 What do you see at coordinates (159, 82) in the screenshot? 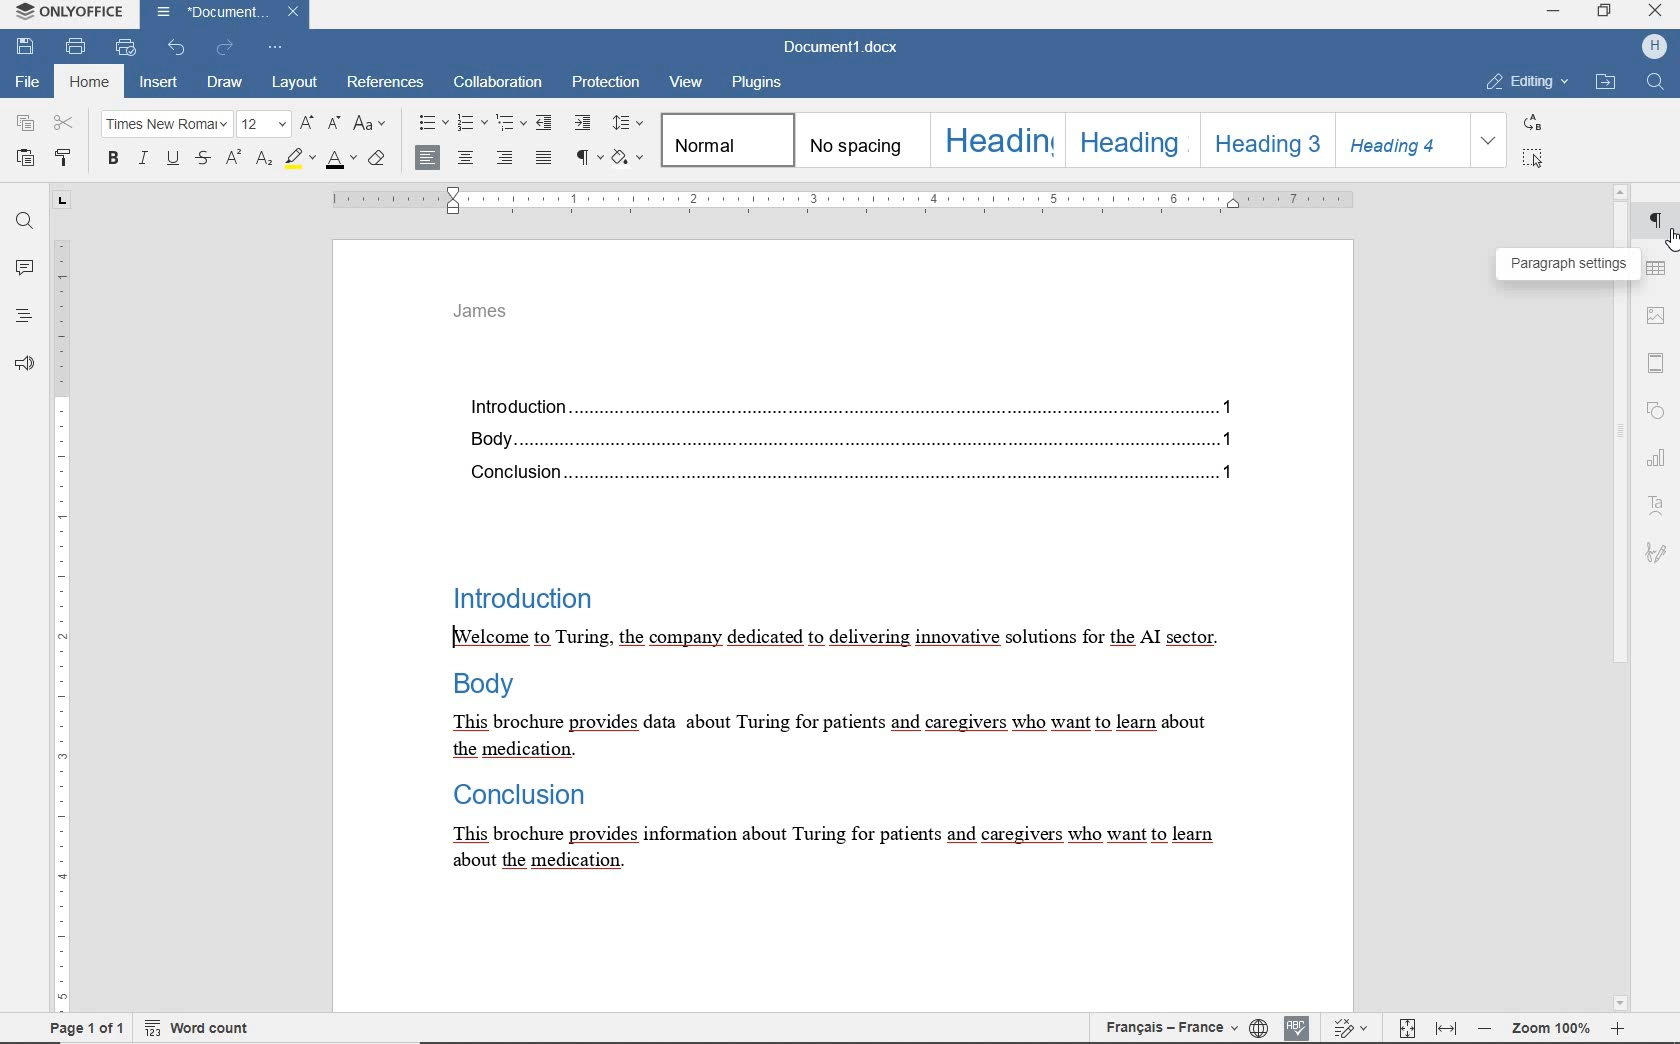
I see `insert` at bounding box center [159, 82].